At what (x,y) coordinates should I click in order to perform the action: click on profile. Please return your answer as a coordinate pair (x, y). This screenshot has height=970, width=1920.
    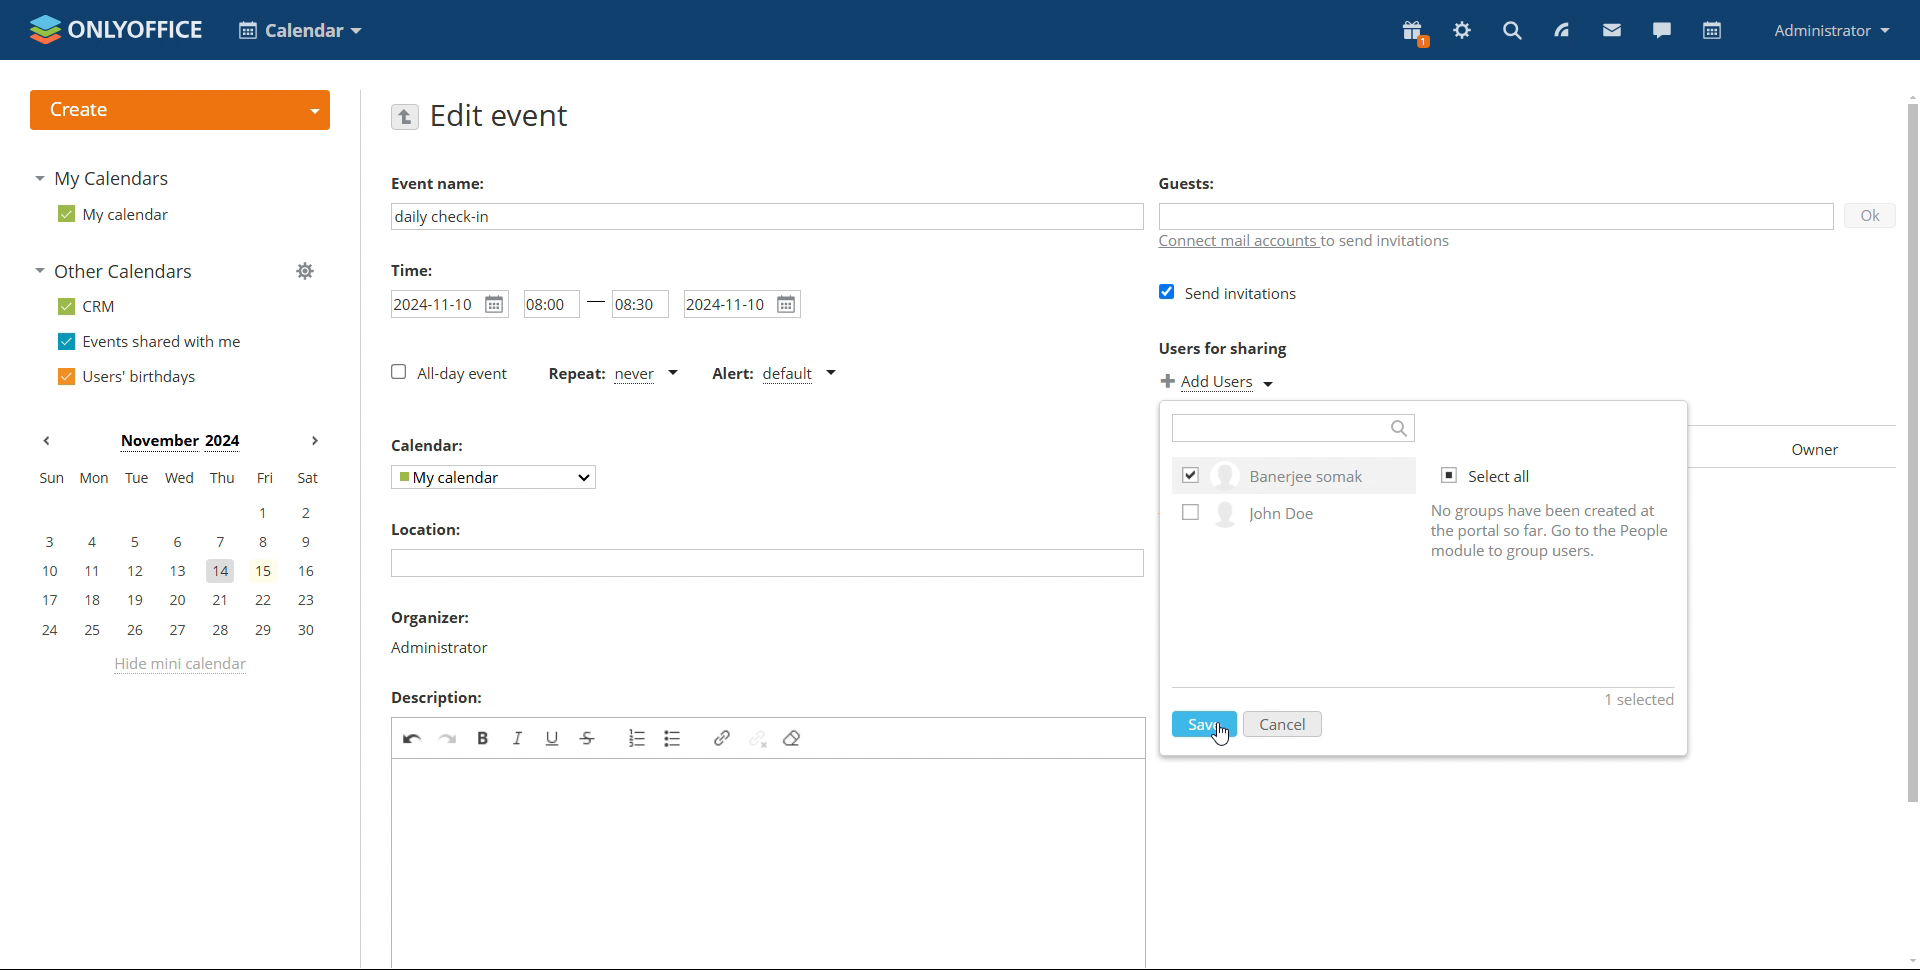
    Looking at the image, I should click on (1833, 30).